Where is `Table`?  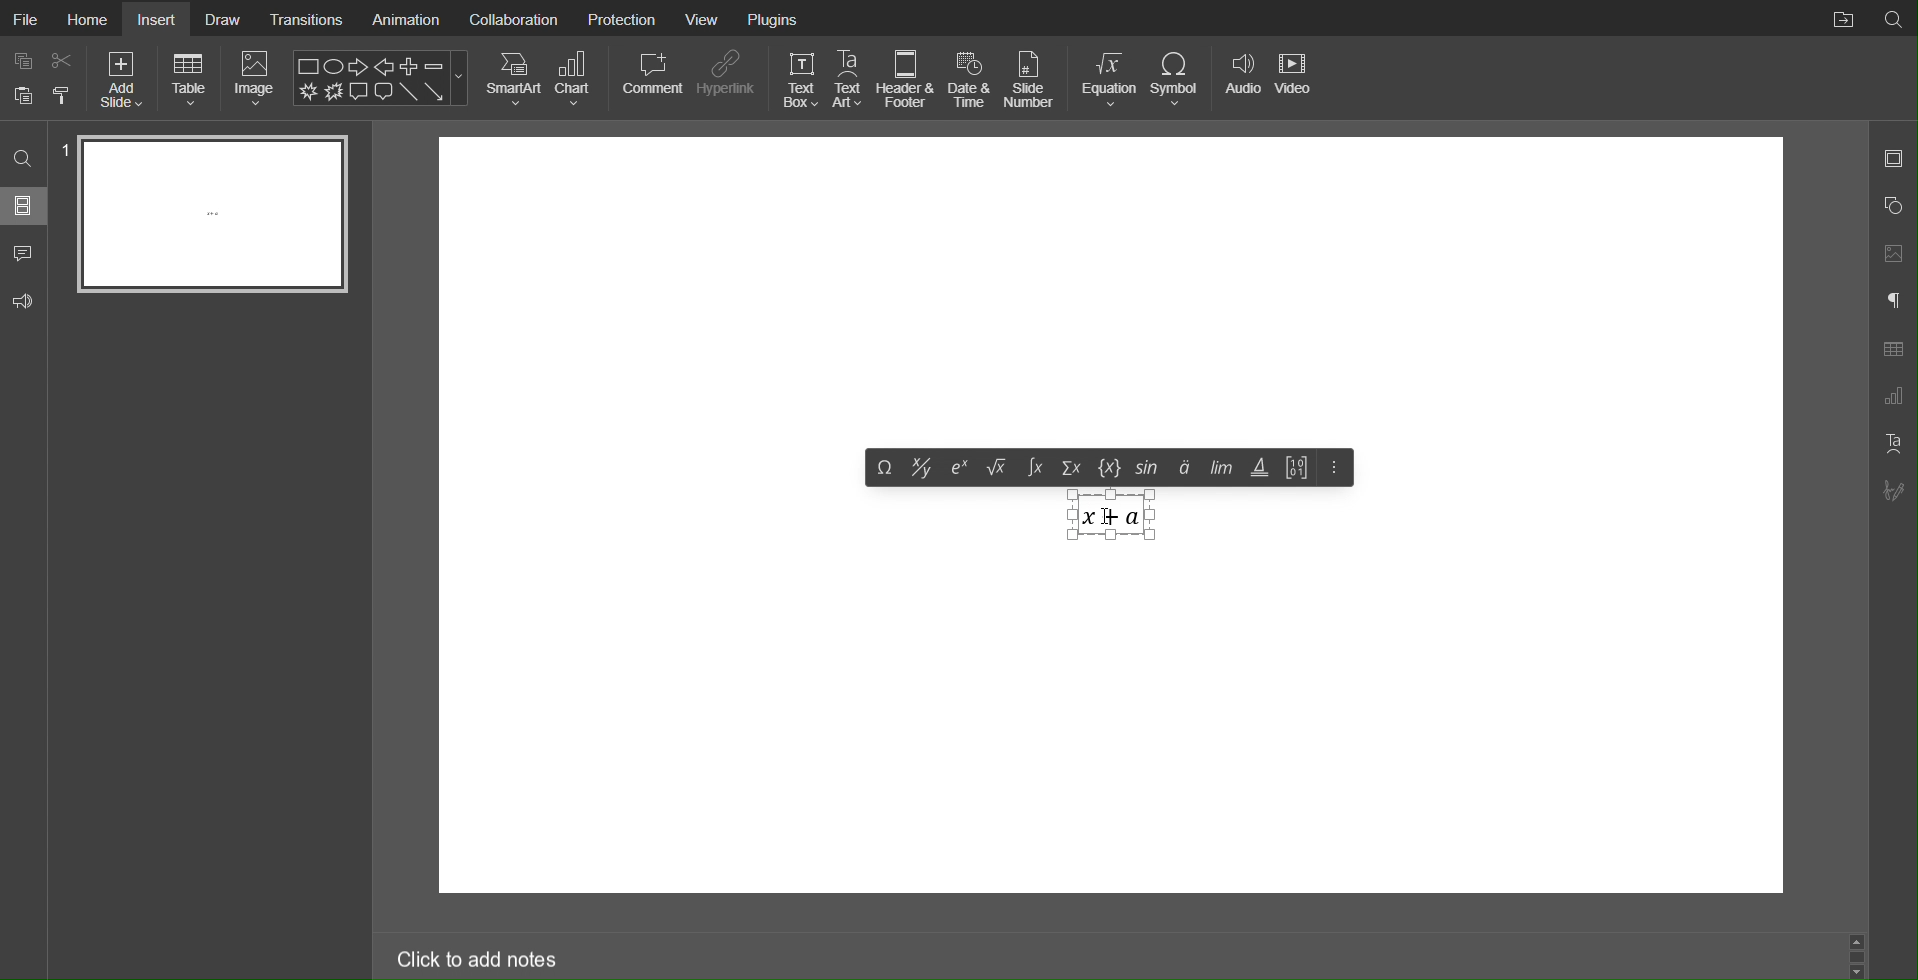 Table is located at coordinates (1893, 349).